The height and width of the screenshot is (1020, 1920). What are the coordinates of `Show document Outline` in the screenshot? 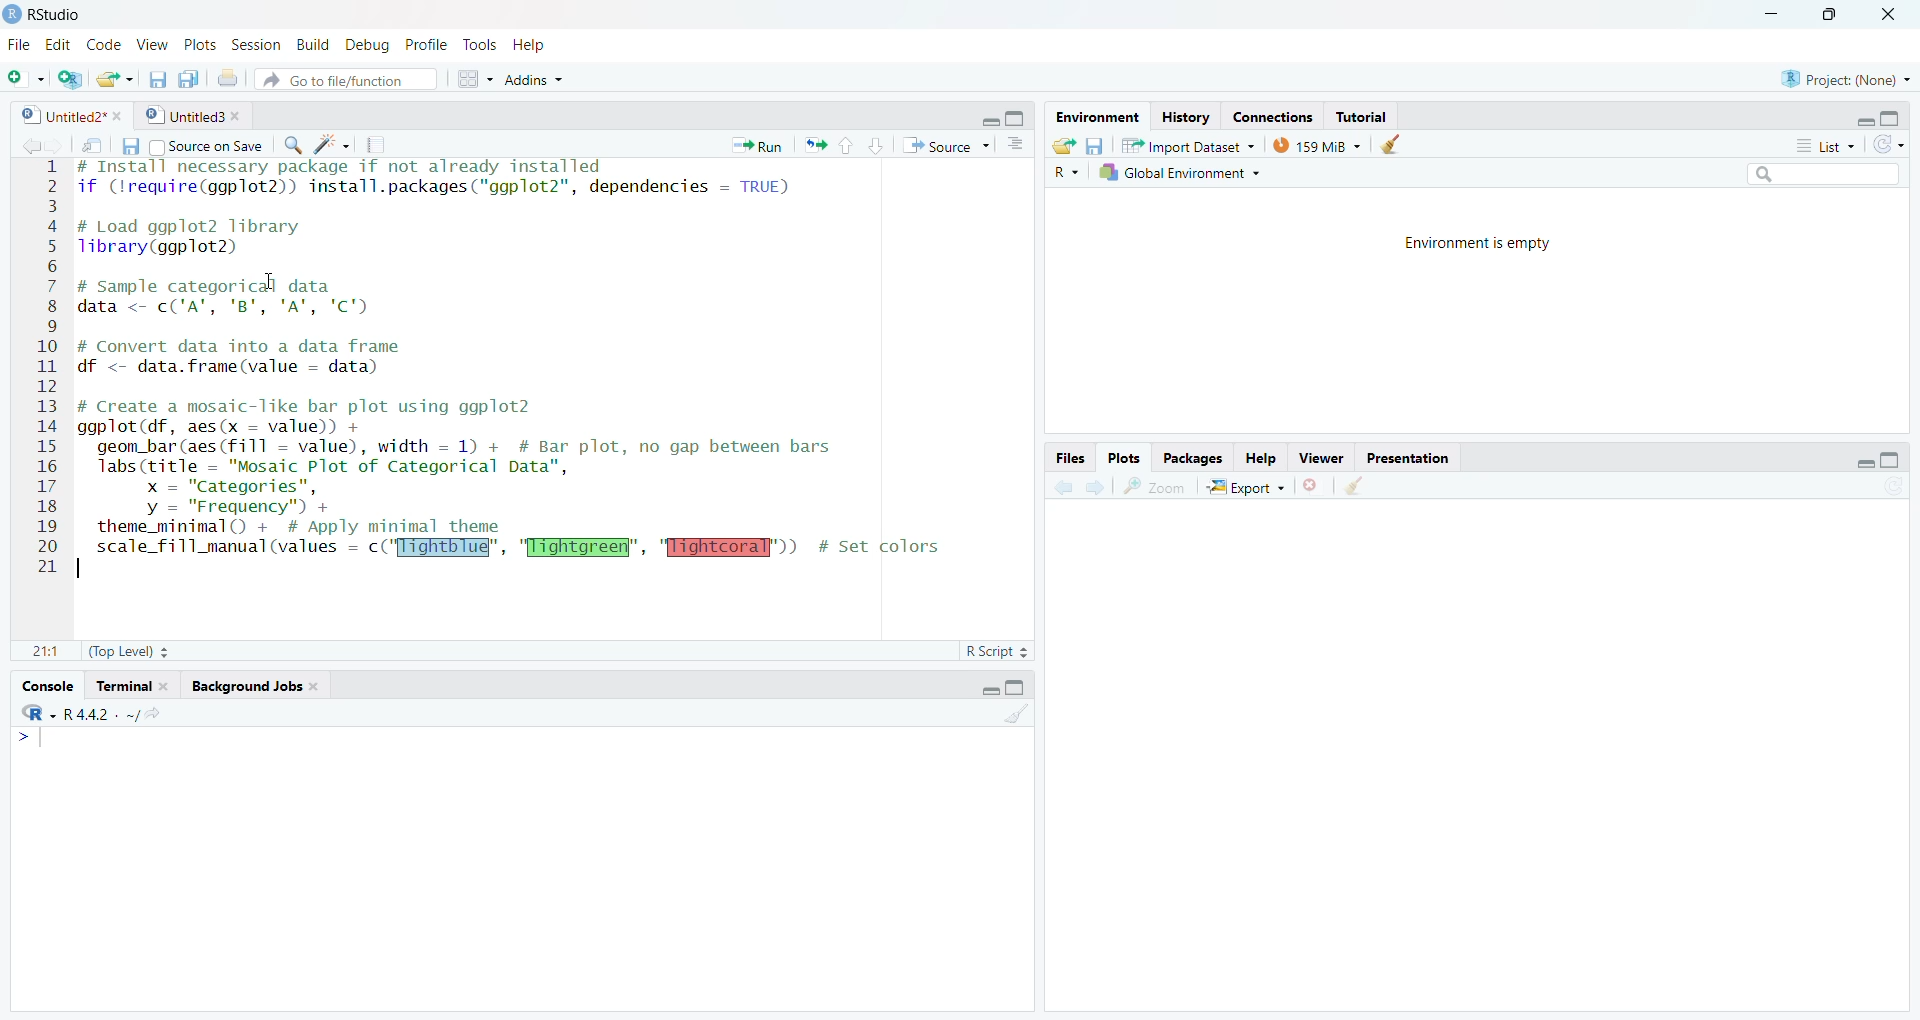 It's located at (1018, 143).